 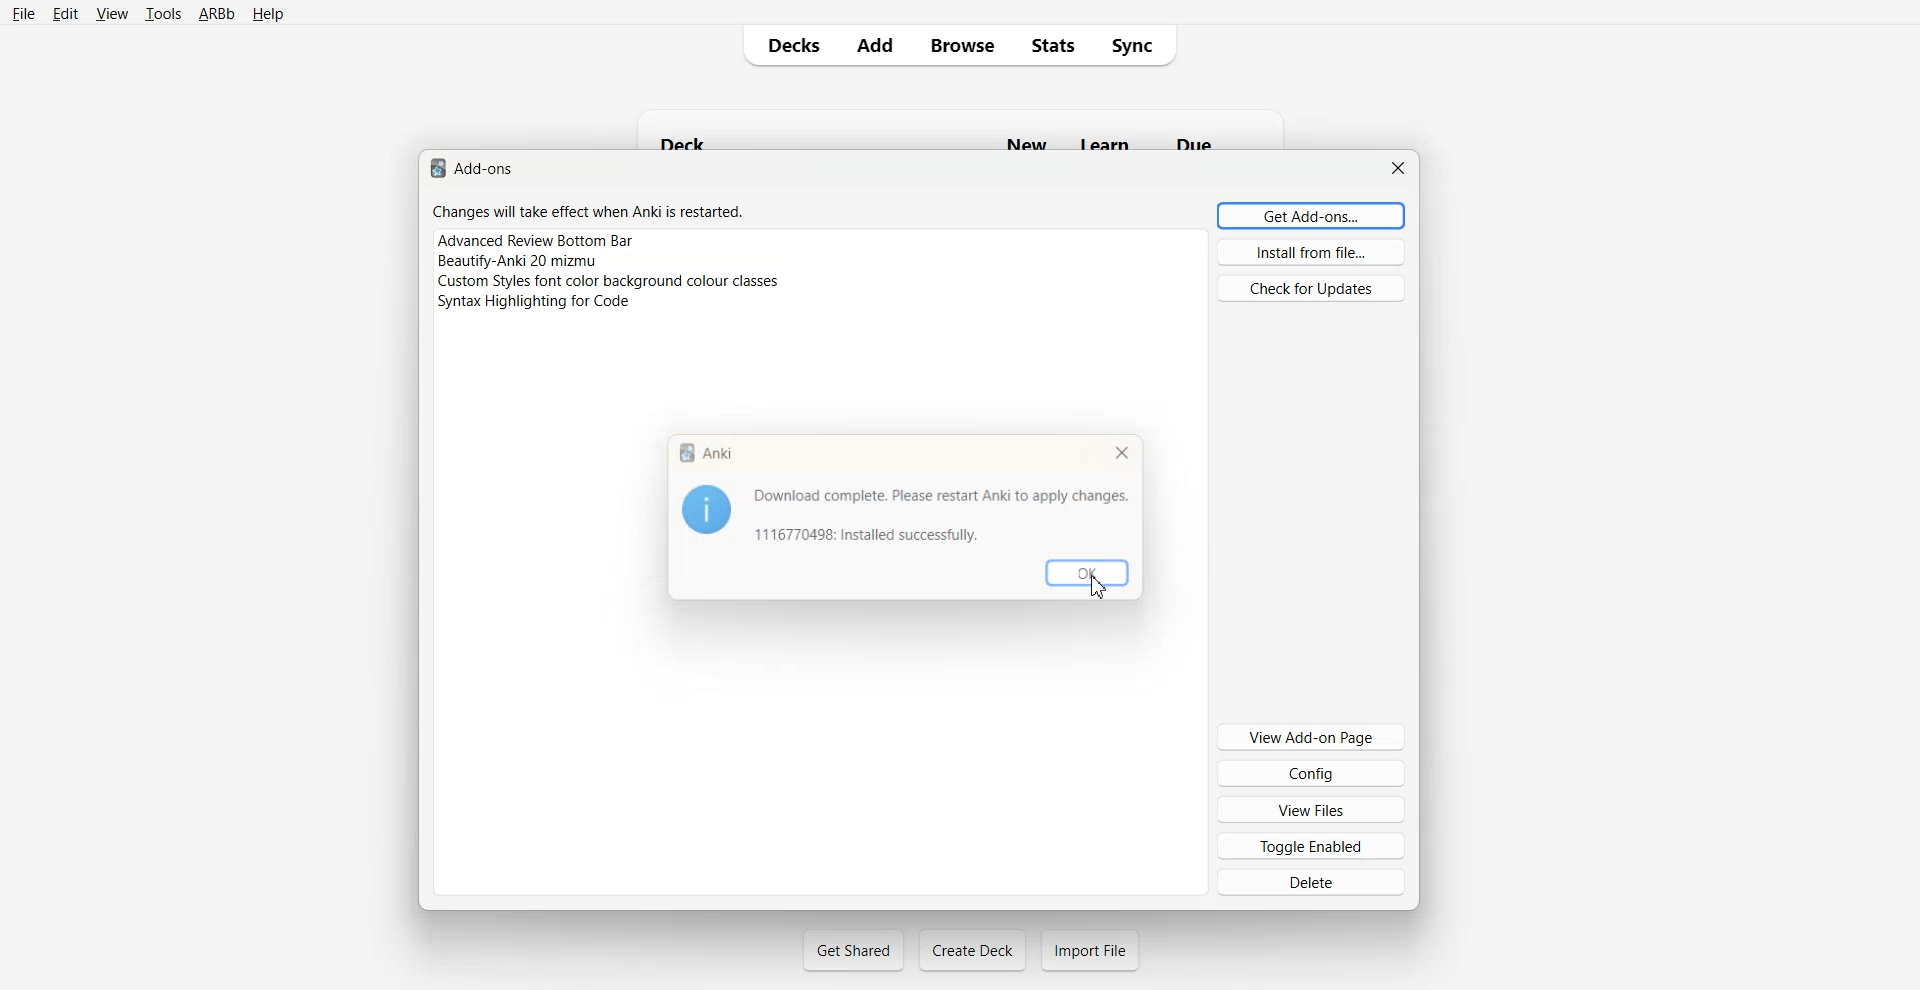 I want to click on View Files, so click(x=1311, y=808).